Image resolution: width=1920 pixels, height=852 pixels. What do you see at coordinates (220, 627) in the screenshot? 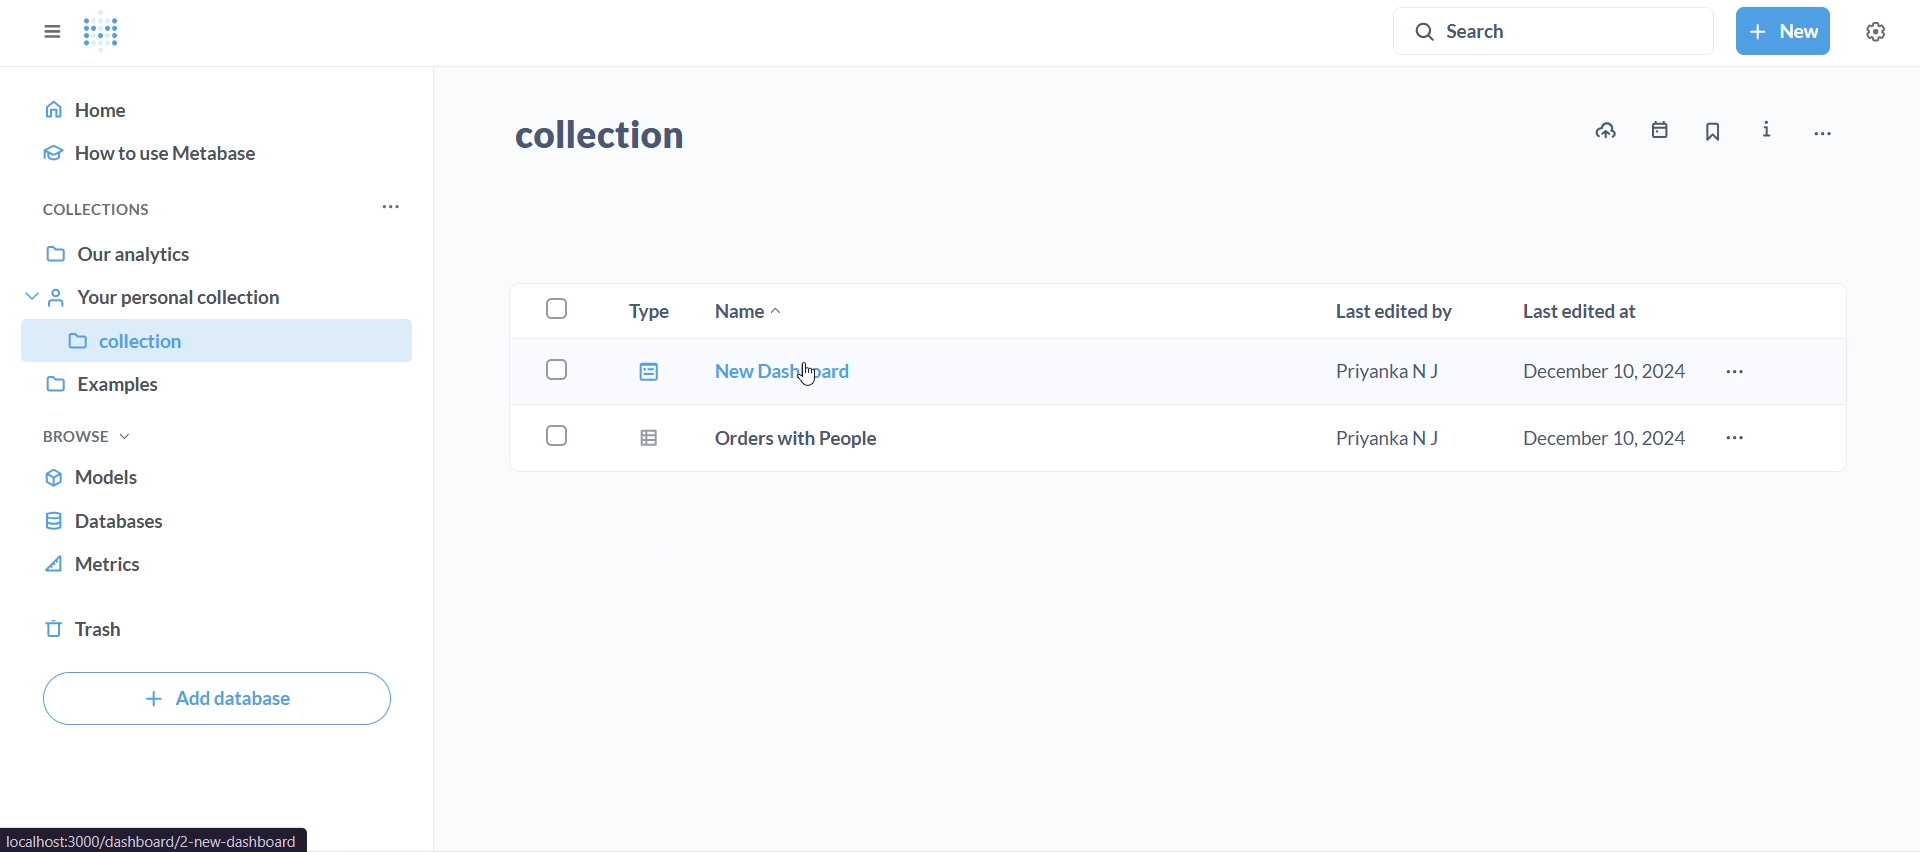
I see `trash` at bounding box center [220, 627].